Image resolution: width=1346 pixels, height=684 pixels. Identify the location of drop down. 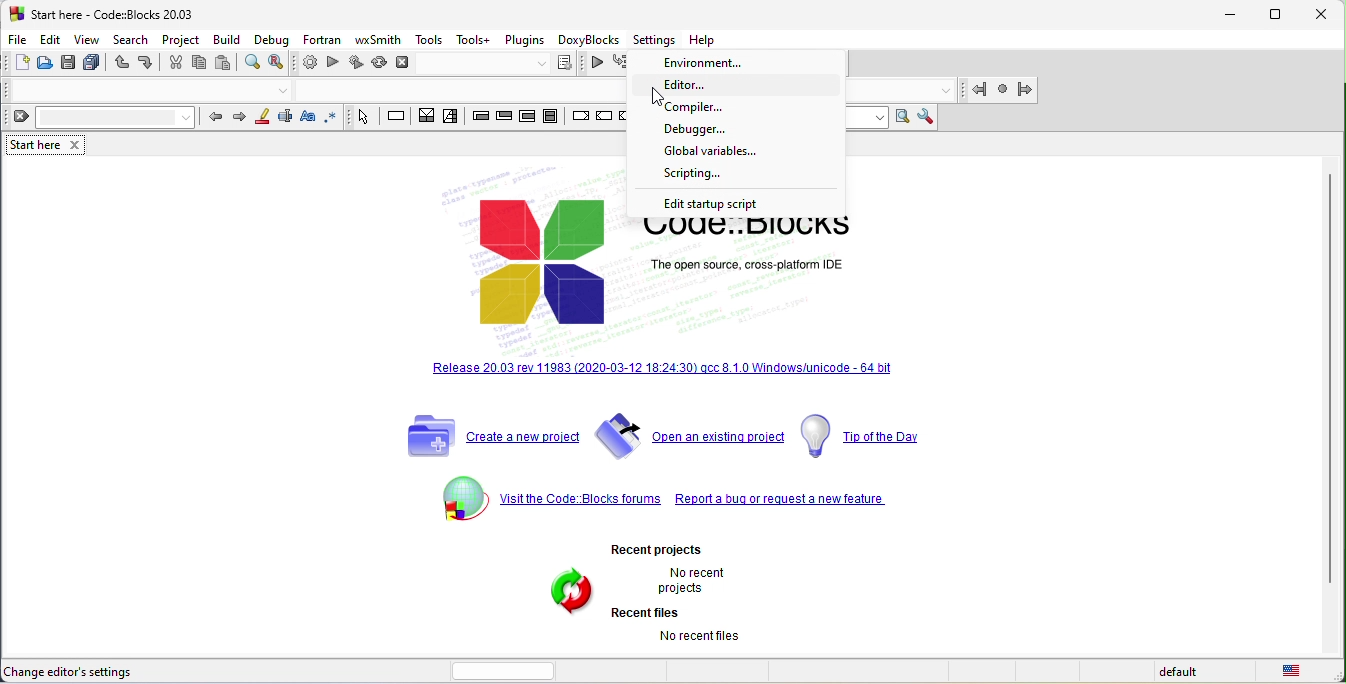
(944, 89).